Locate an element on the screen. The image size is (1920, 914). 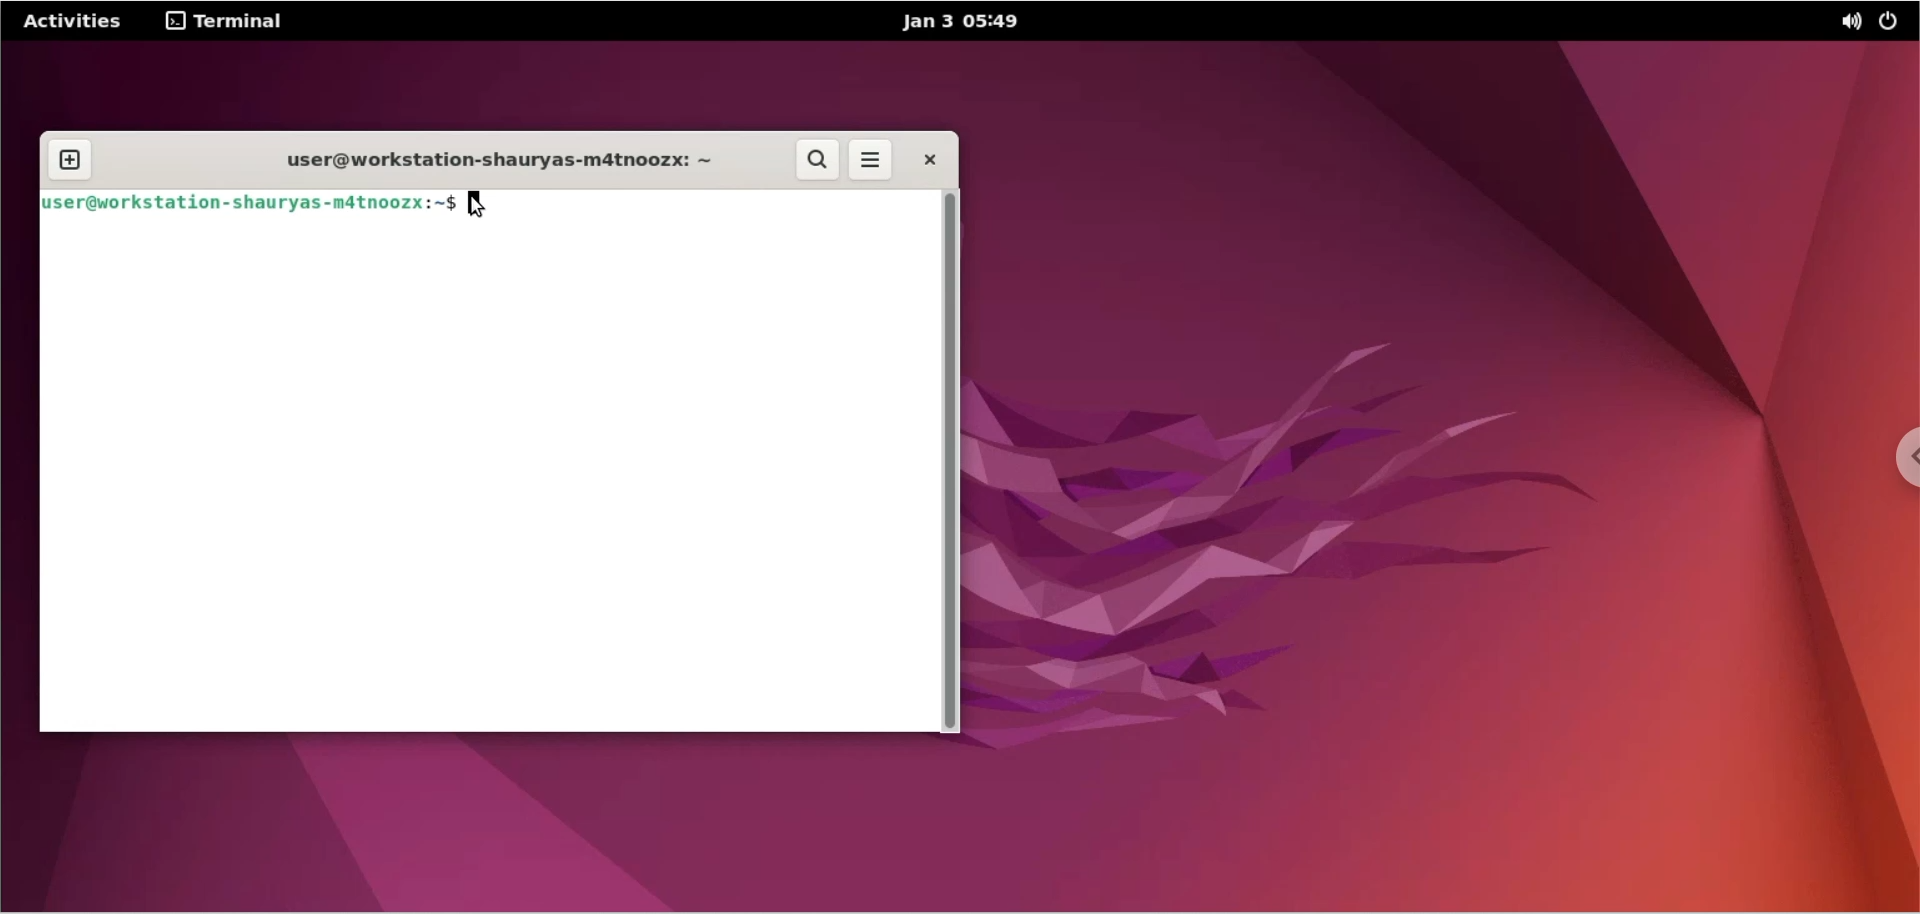
sound options is located at coordinates (1847, 24).